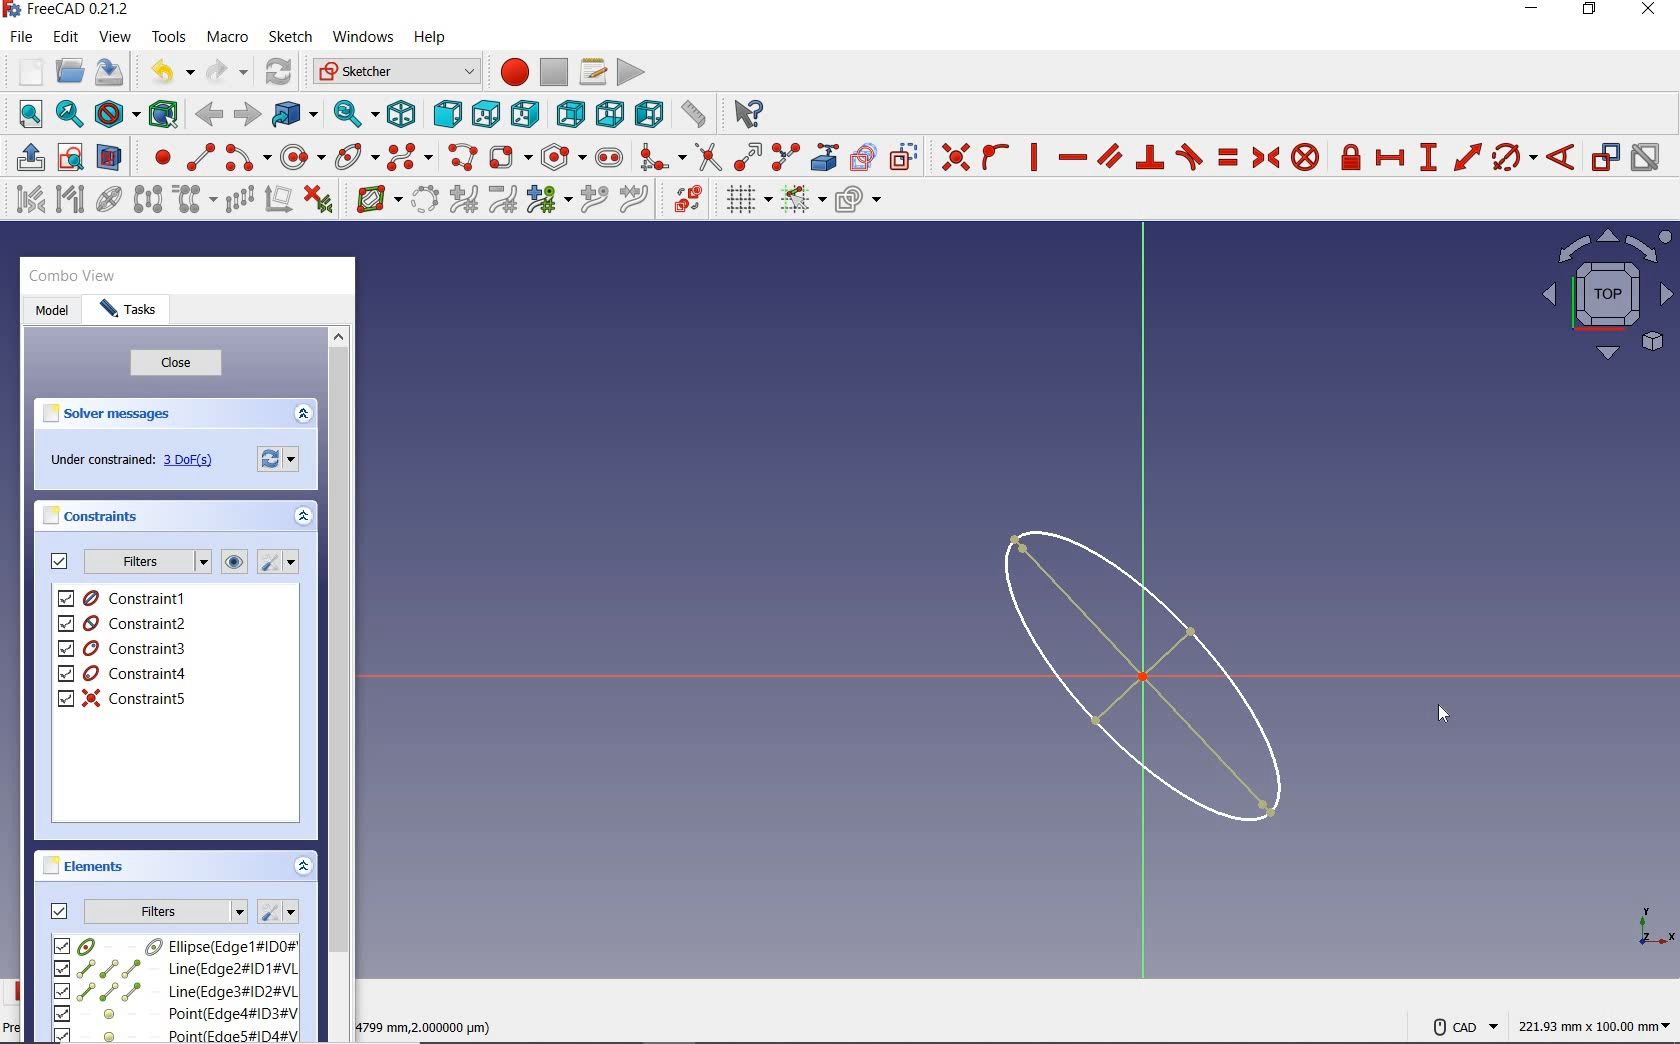 This screenshot has height=1044, width=1680. What do you see at coordinates (52, 312) in the screenshot?
I see `model` at bounding box center [52, 312].